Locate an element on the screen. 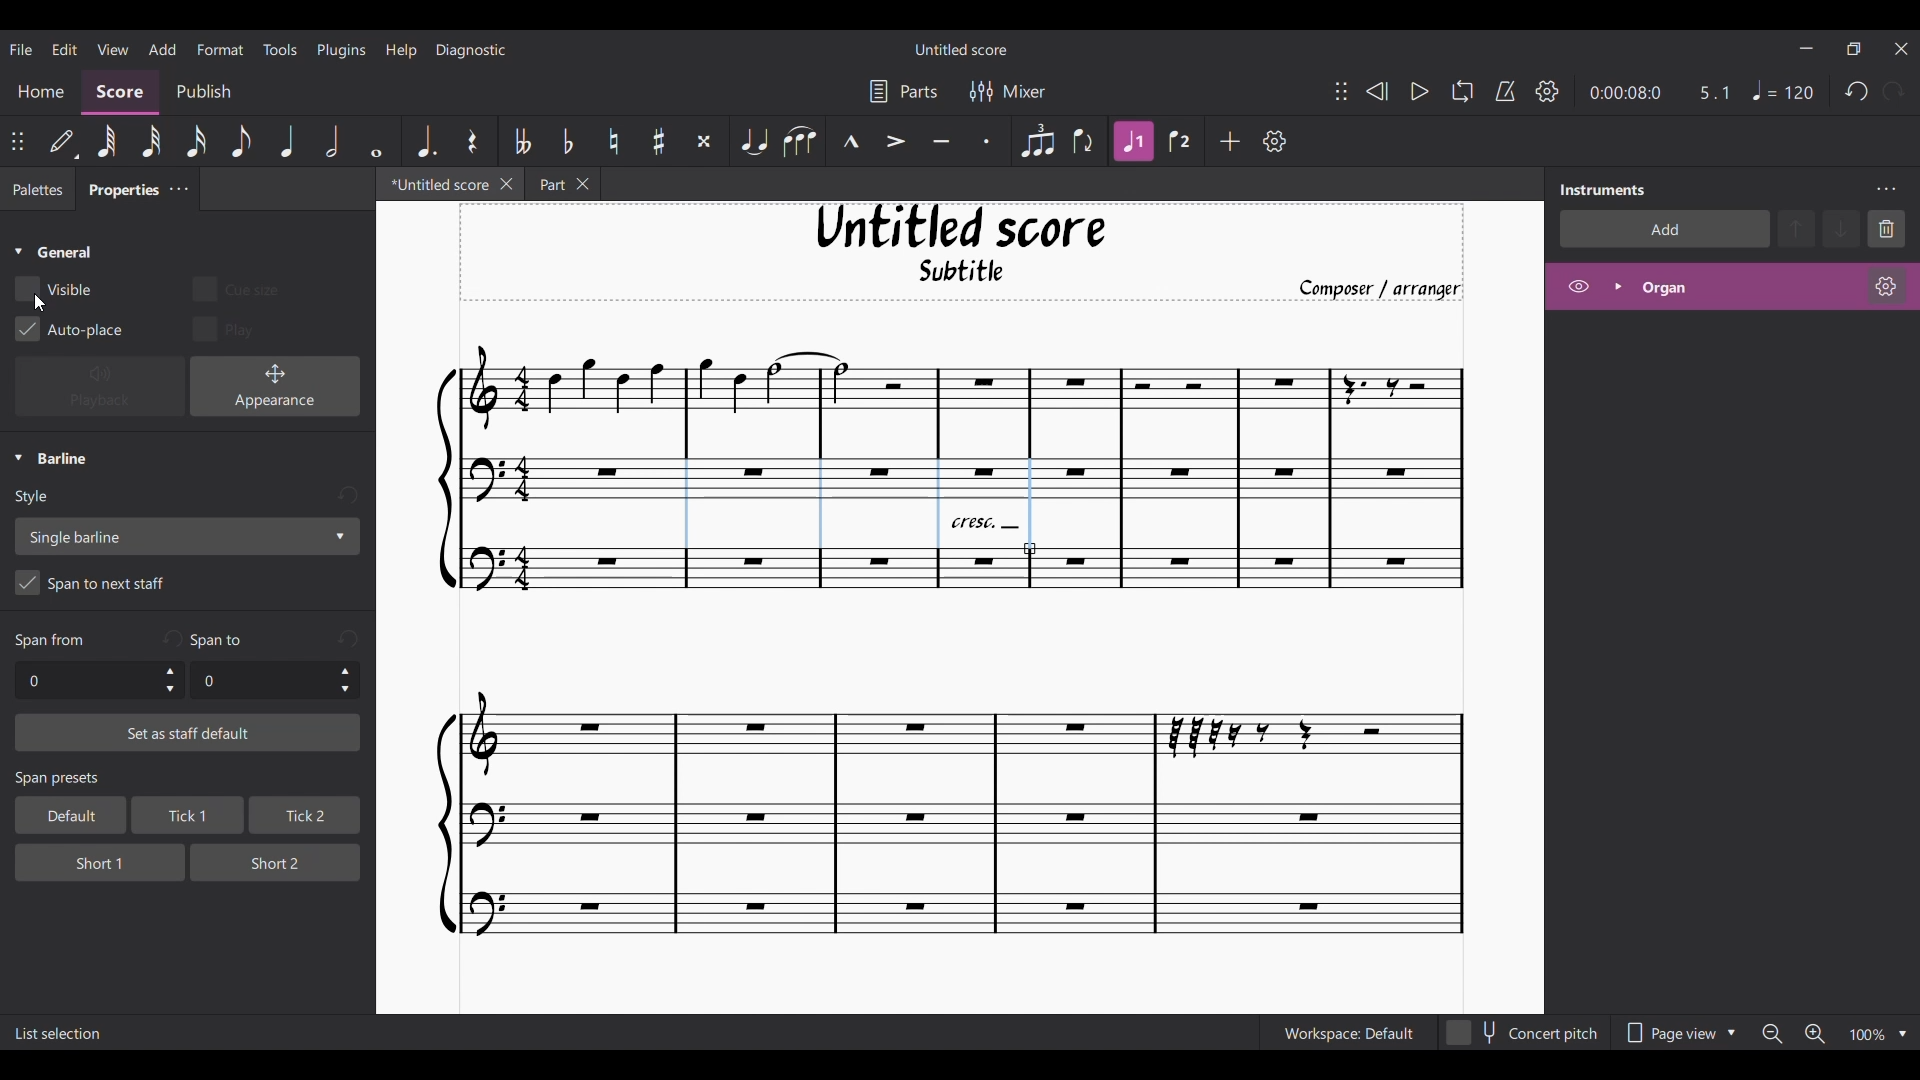 The width and height of the screenshot is (1920, 1080). Undo input made is located at coordinates (347, 496).